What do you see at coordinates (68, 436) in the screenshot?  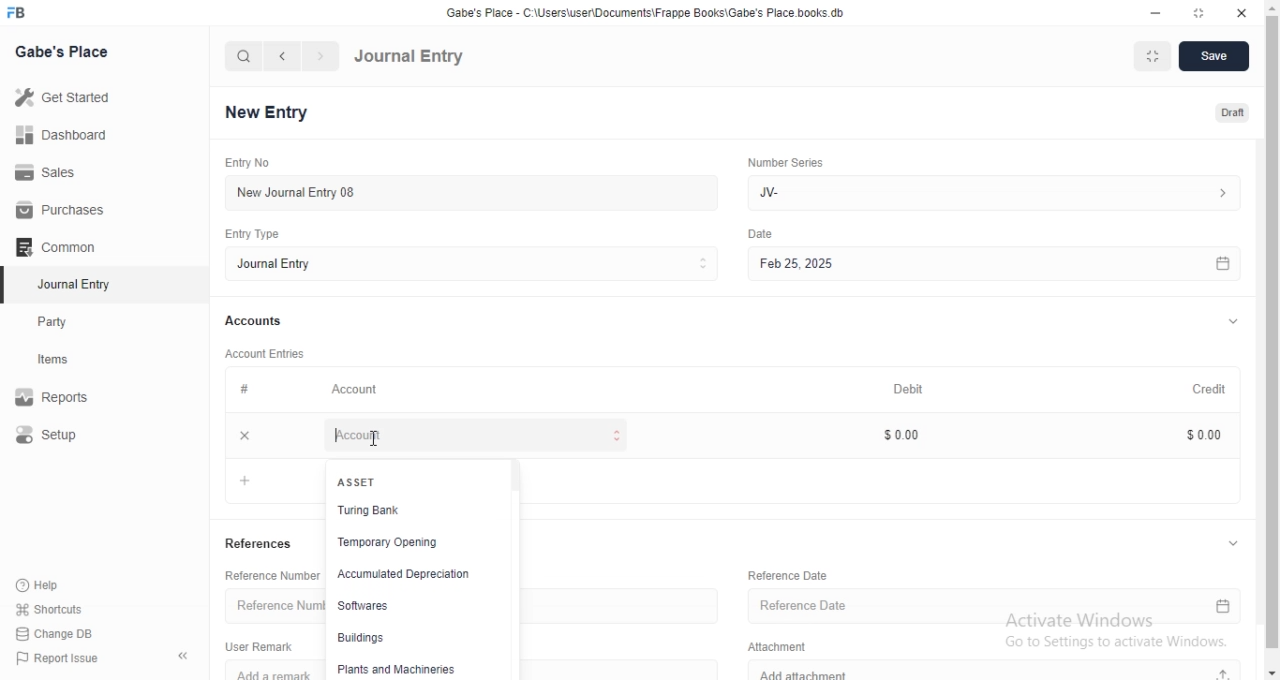 I see `Setup` at bounding box center [68, 436].